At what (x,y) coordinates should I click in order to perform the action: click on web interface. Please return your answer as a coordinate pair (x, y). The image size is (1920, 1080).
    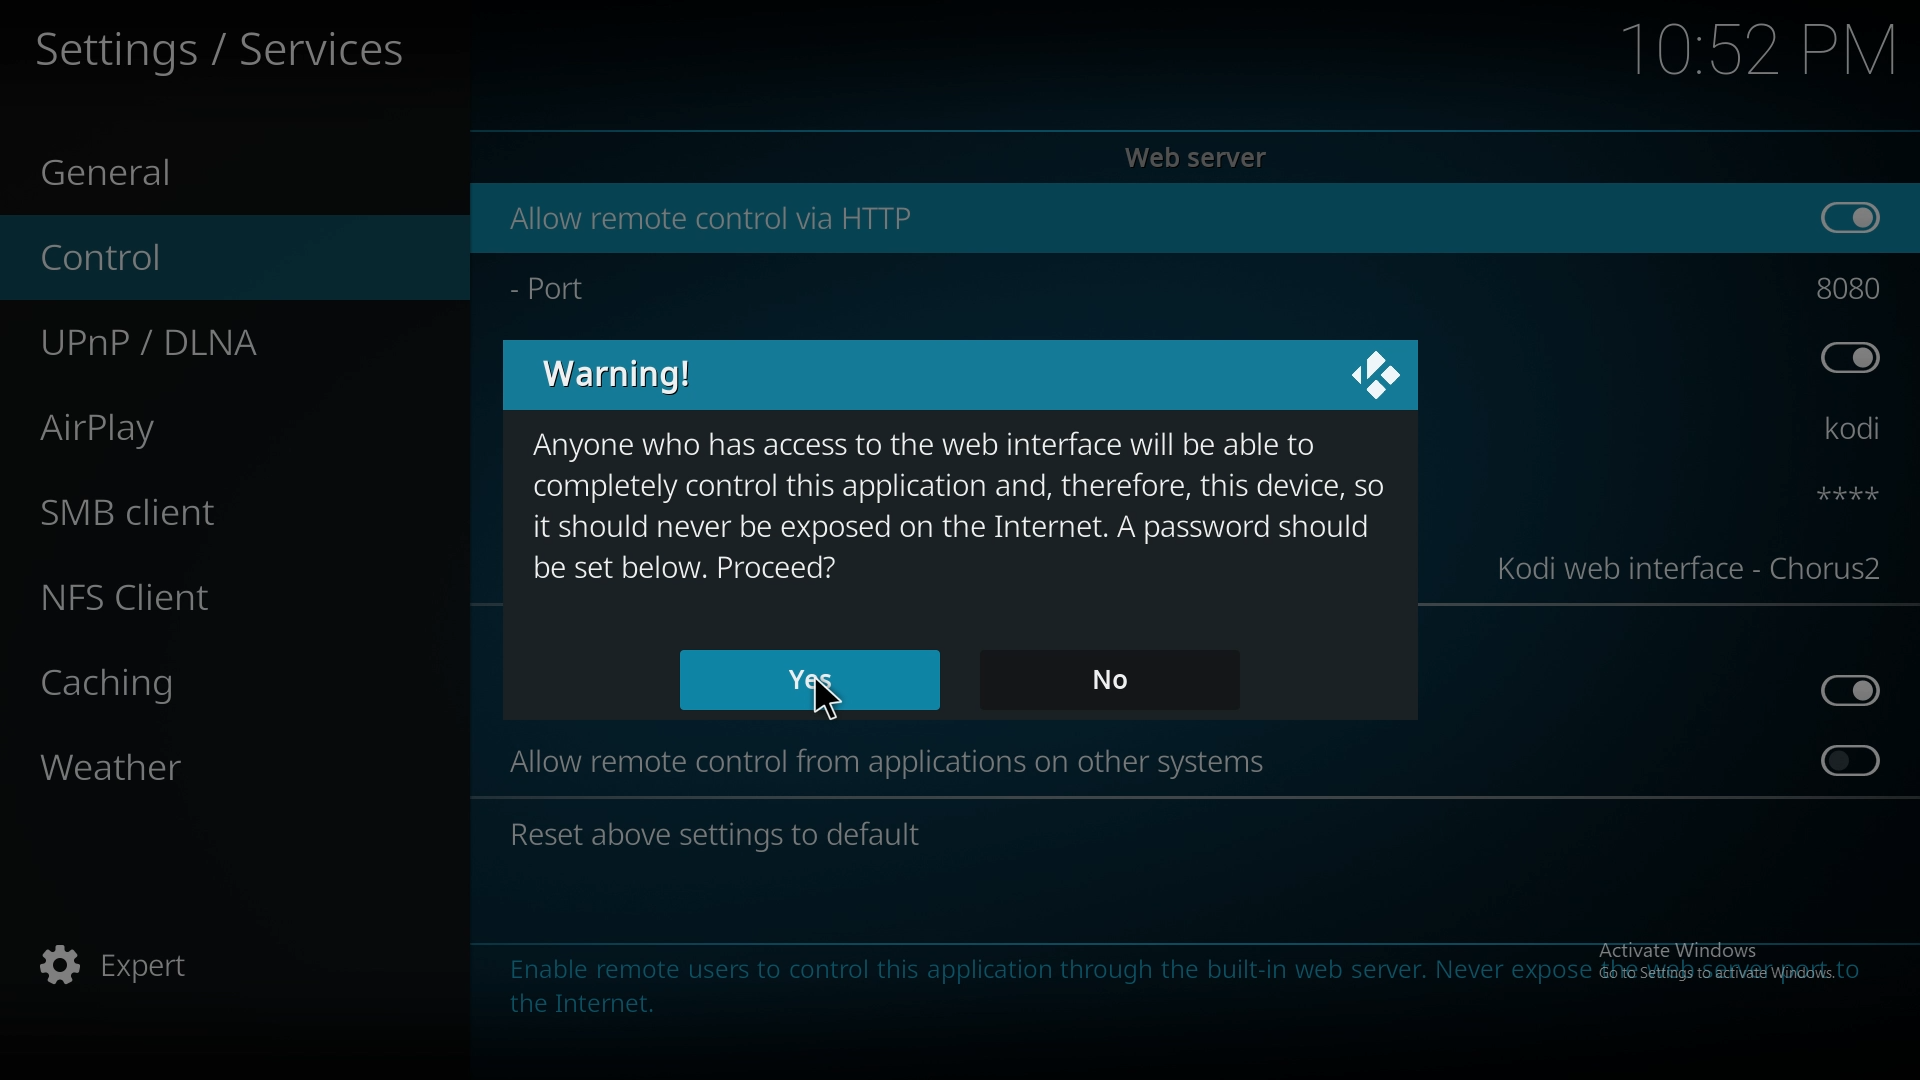
    Looking at the image, I should click on (1693, 569).